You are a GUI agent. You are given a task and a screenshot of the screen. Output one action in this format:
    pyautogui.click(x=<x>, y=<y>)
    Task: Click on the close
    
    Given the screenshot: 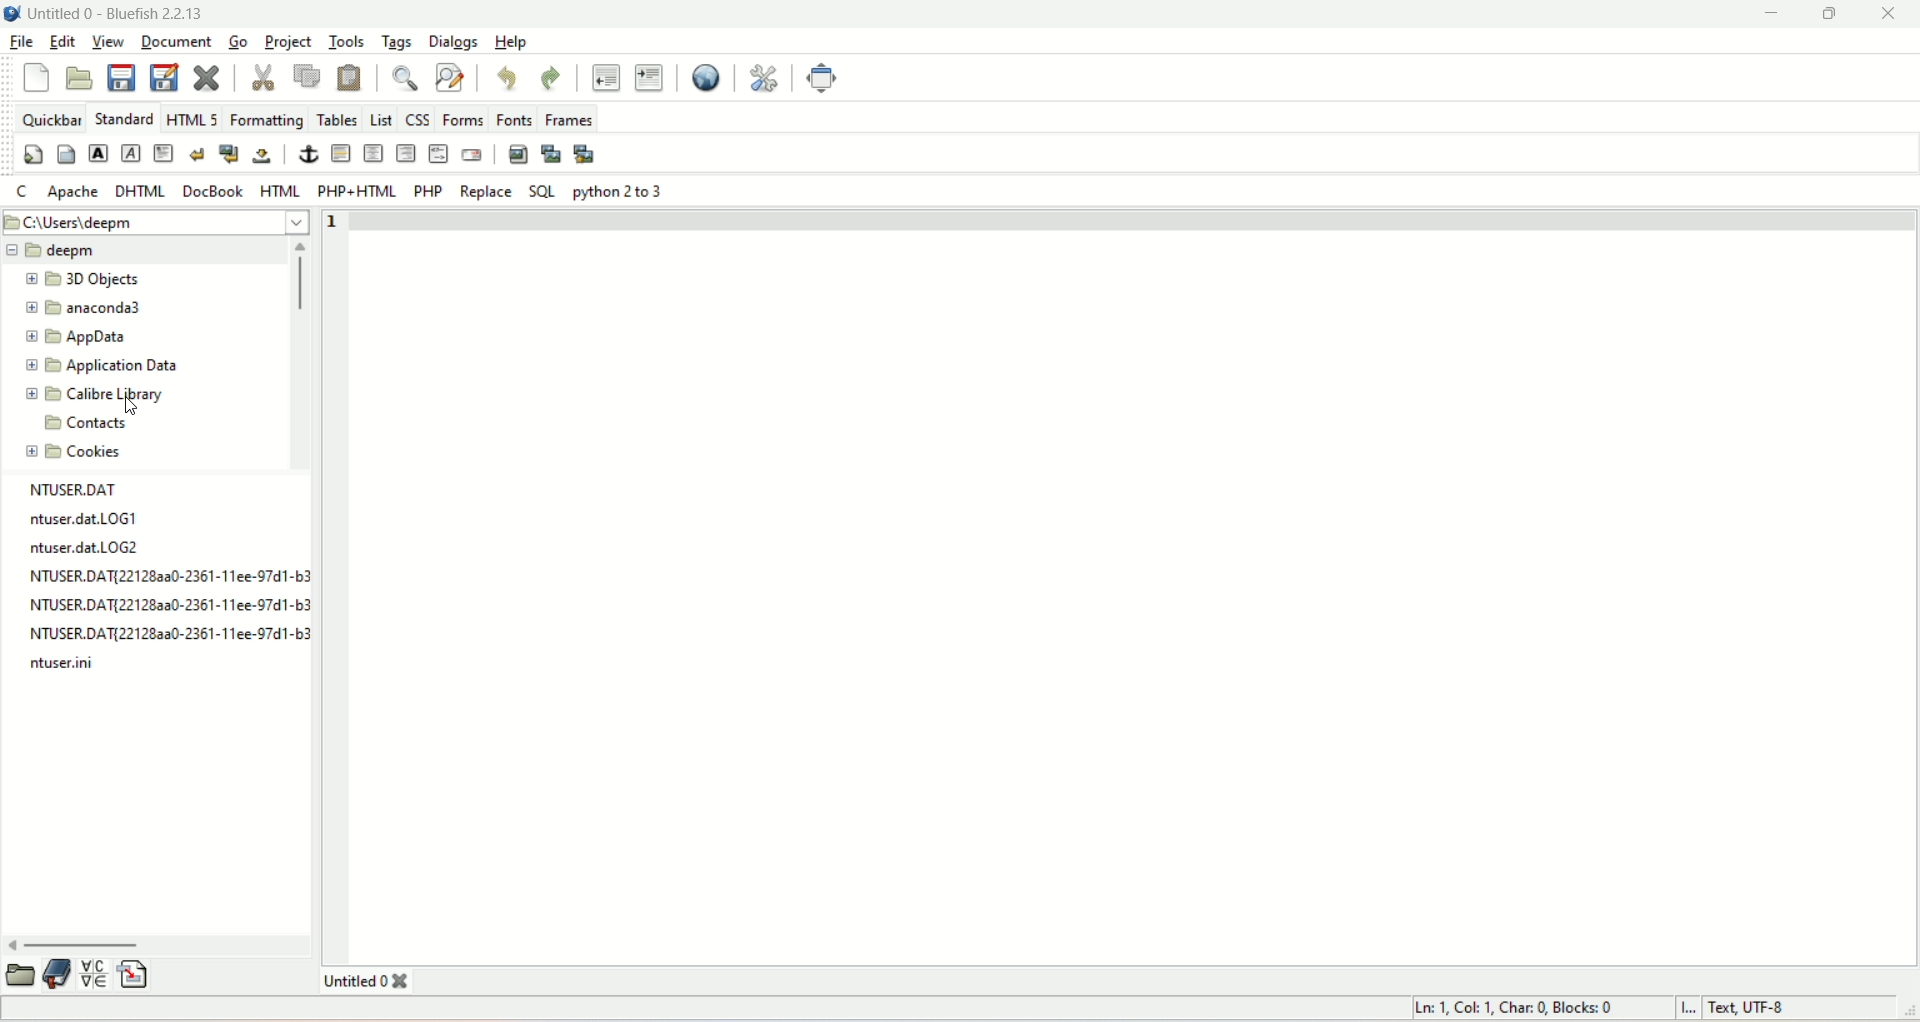 What is the action you would take?
    pyautogui.click(x=1886, y=16)
    